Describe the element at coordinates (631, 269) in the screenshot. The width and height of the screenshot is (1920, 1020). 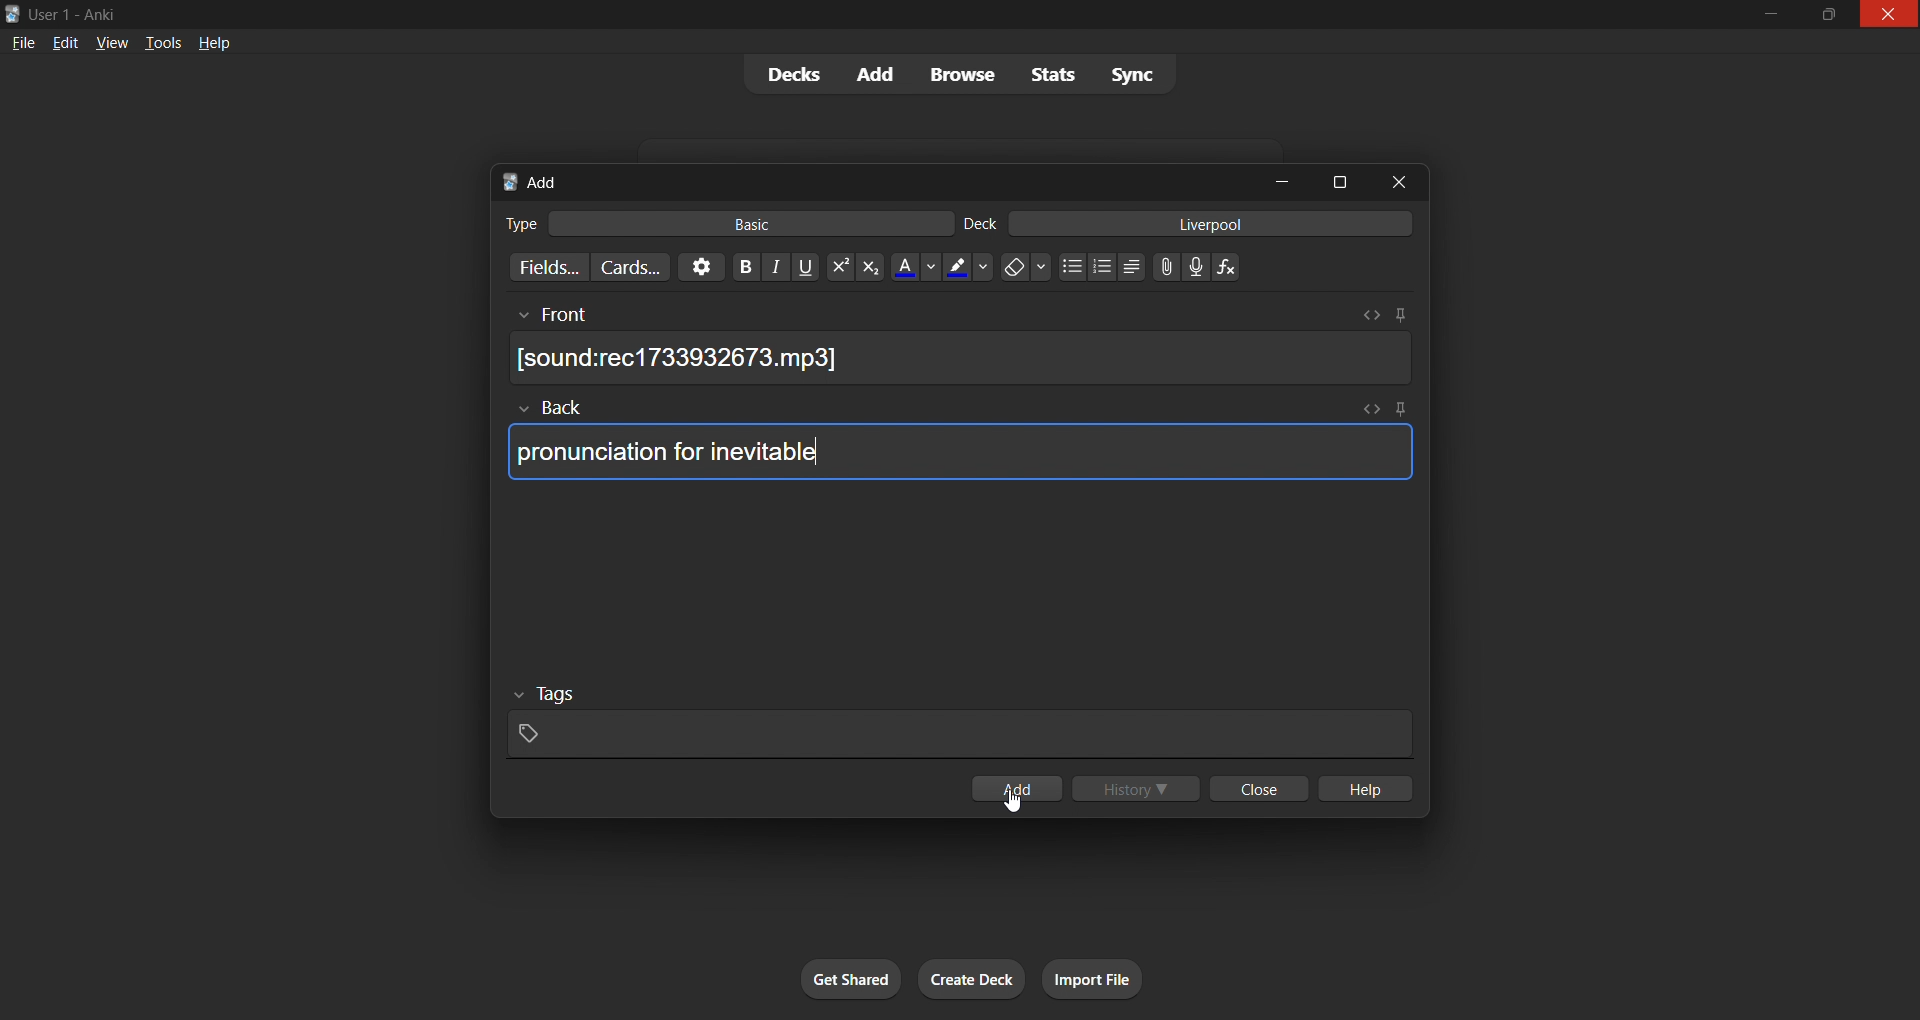
I see `customize card templates` at that location.